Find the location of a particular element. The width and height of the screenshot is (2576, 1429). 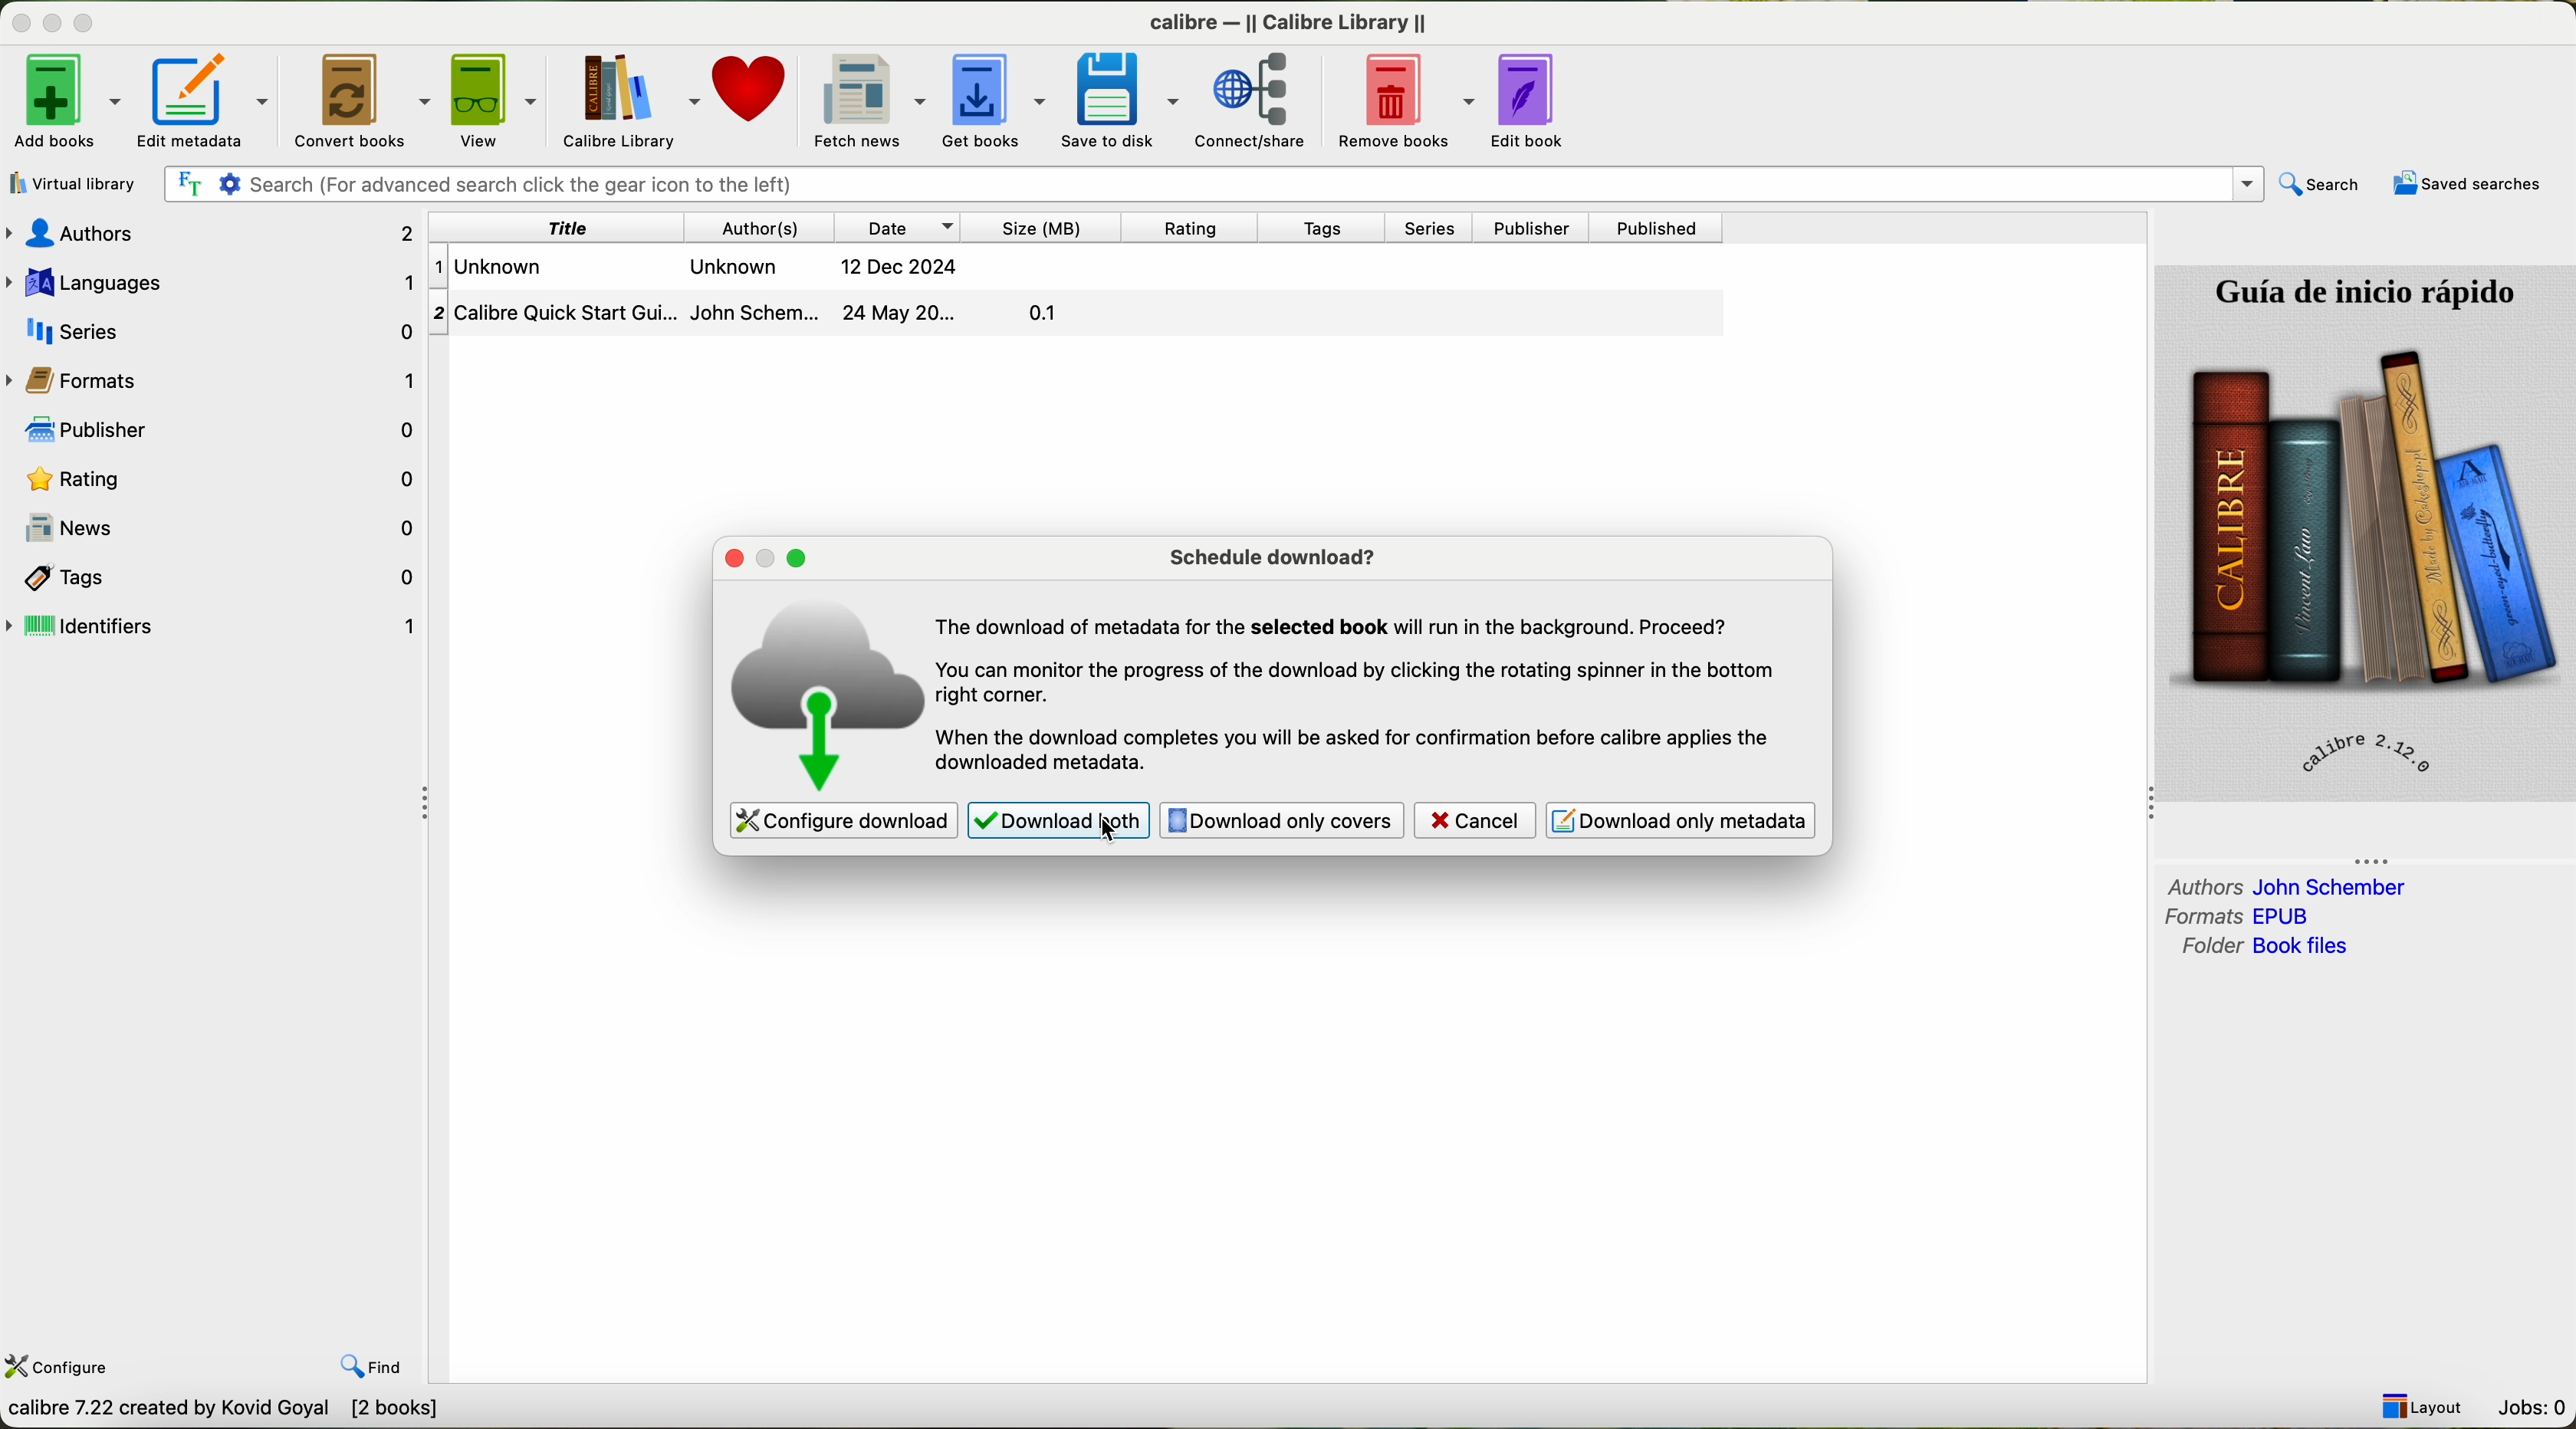

download icon is located at coordinates (819, 696).